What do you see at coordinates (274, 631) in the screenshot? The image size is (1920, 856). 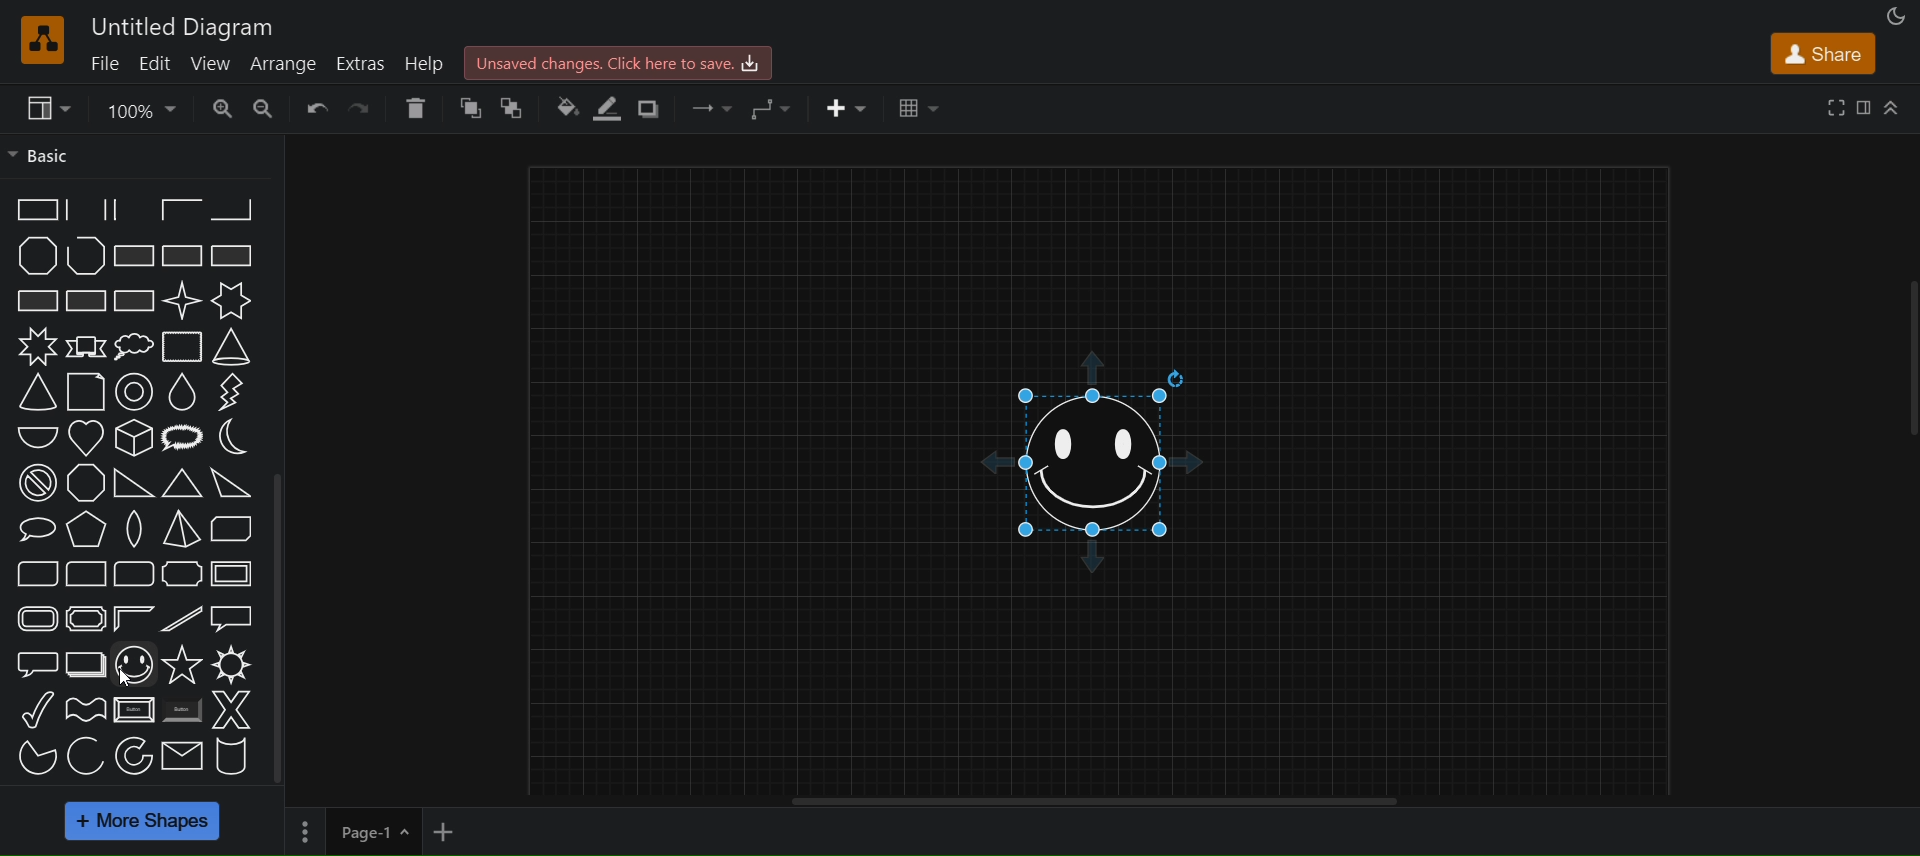 I see `vertical scrollbar` at bounding box center [274, 631].